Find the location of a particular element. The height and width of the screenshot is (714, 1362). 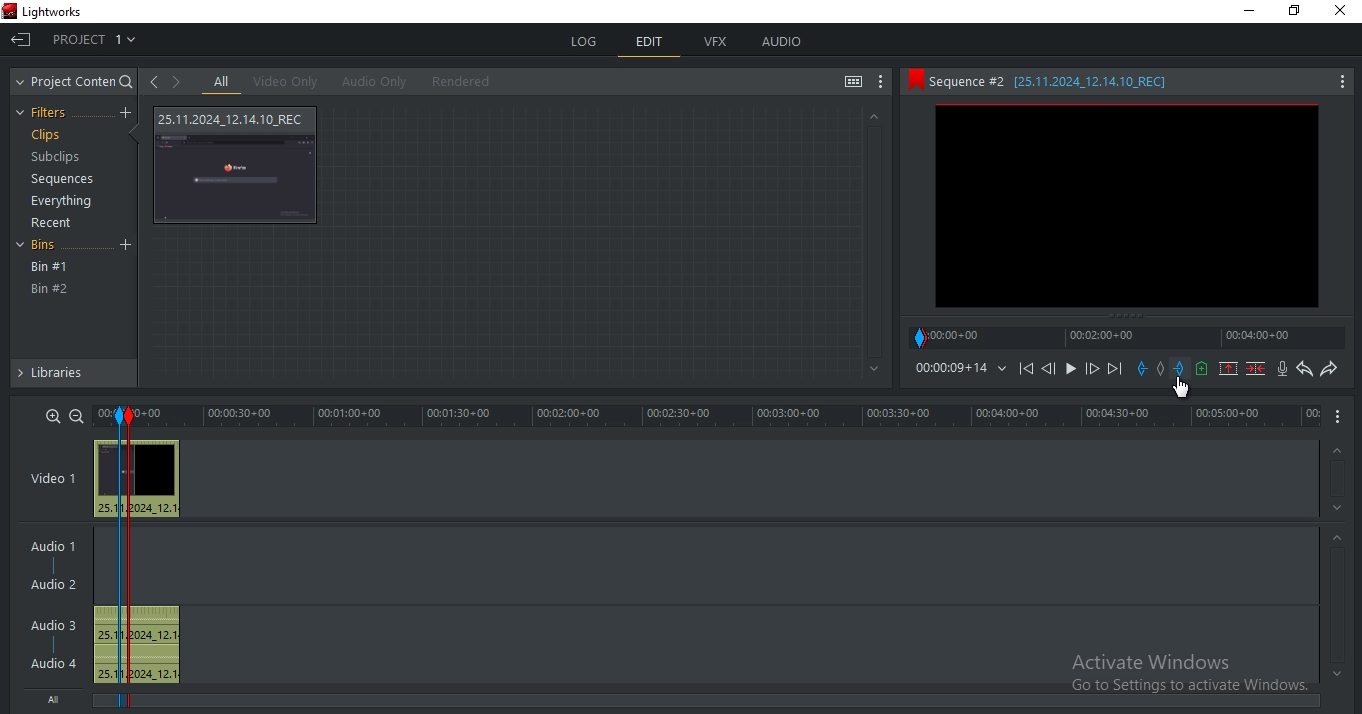

 is located at coordinates (855, 80).